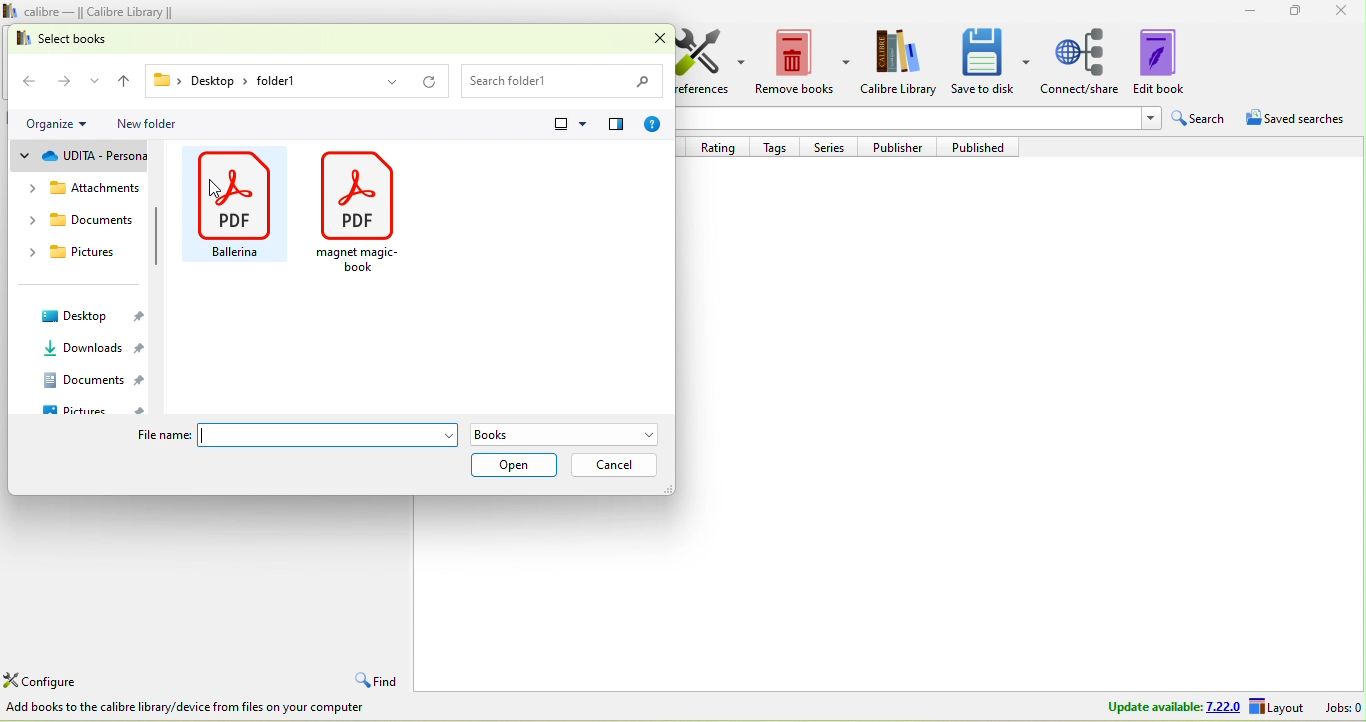 The image size is (1366, 722). I want to click on connect /share, so click(1081, 62).